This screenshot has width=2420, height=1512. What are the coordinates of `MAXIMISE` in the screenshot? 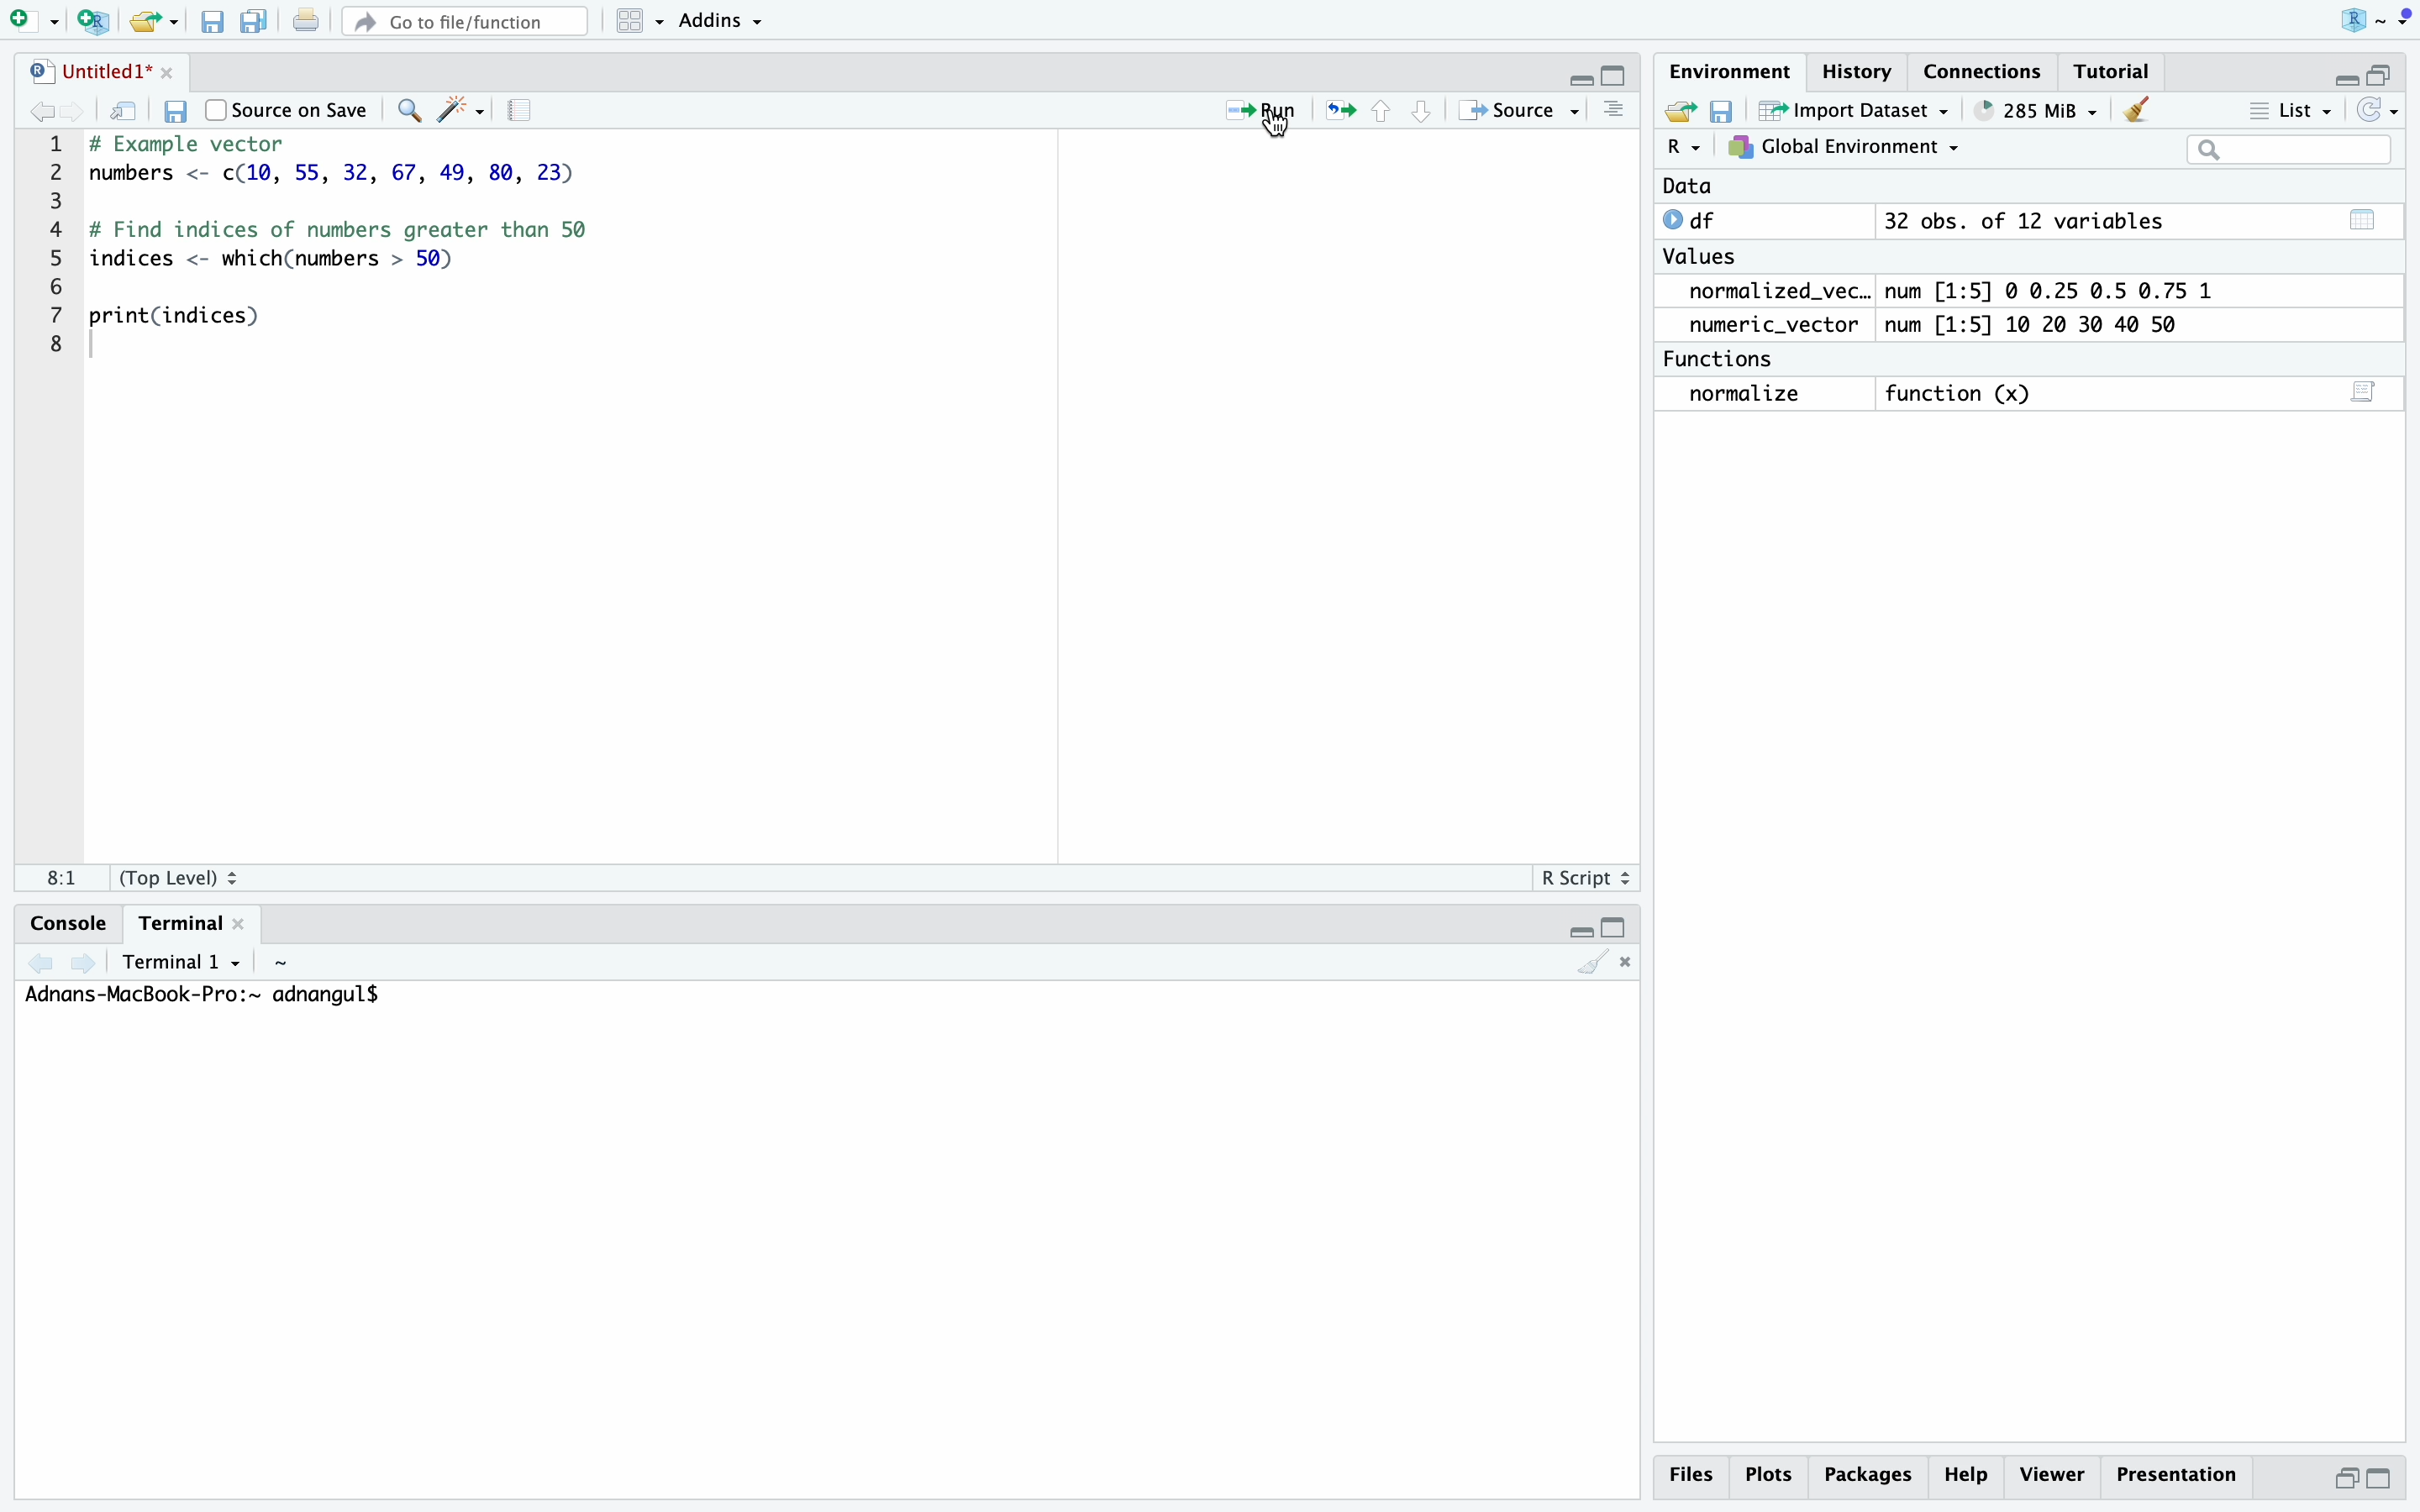 It's located at (1619, 924).